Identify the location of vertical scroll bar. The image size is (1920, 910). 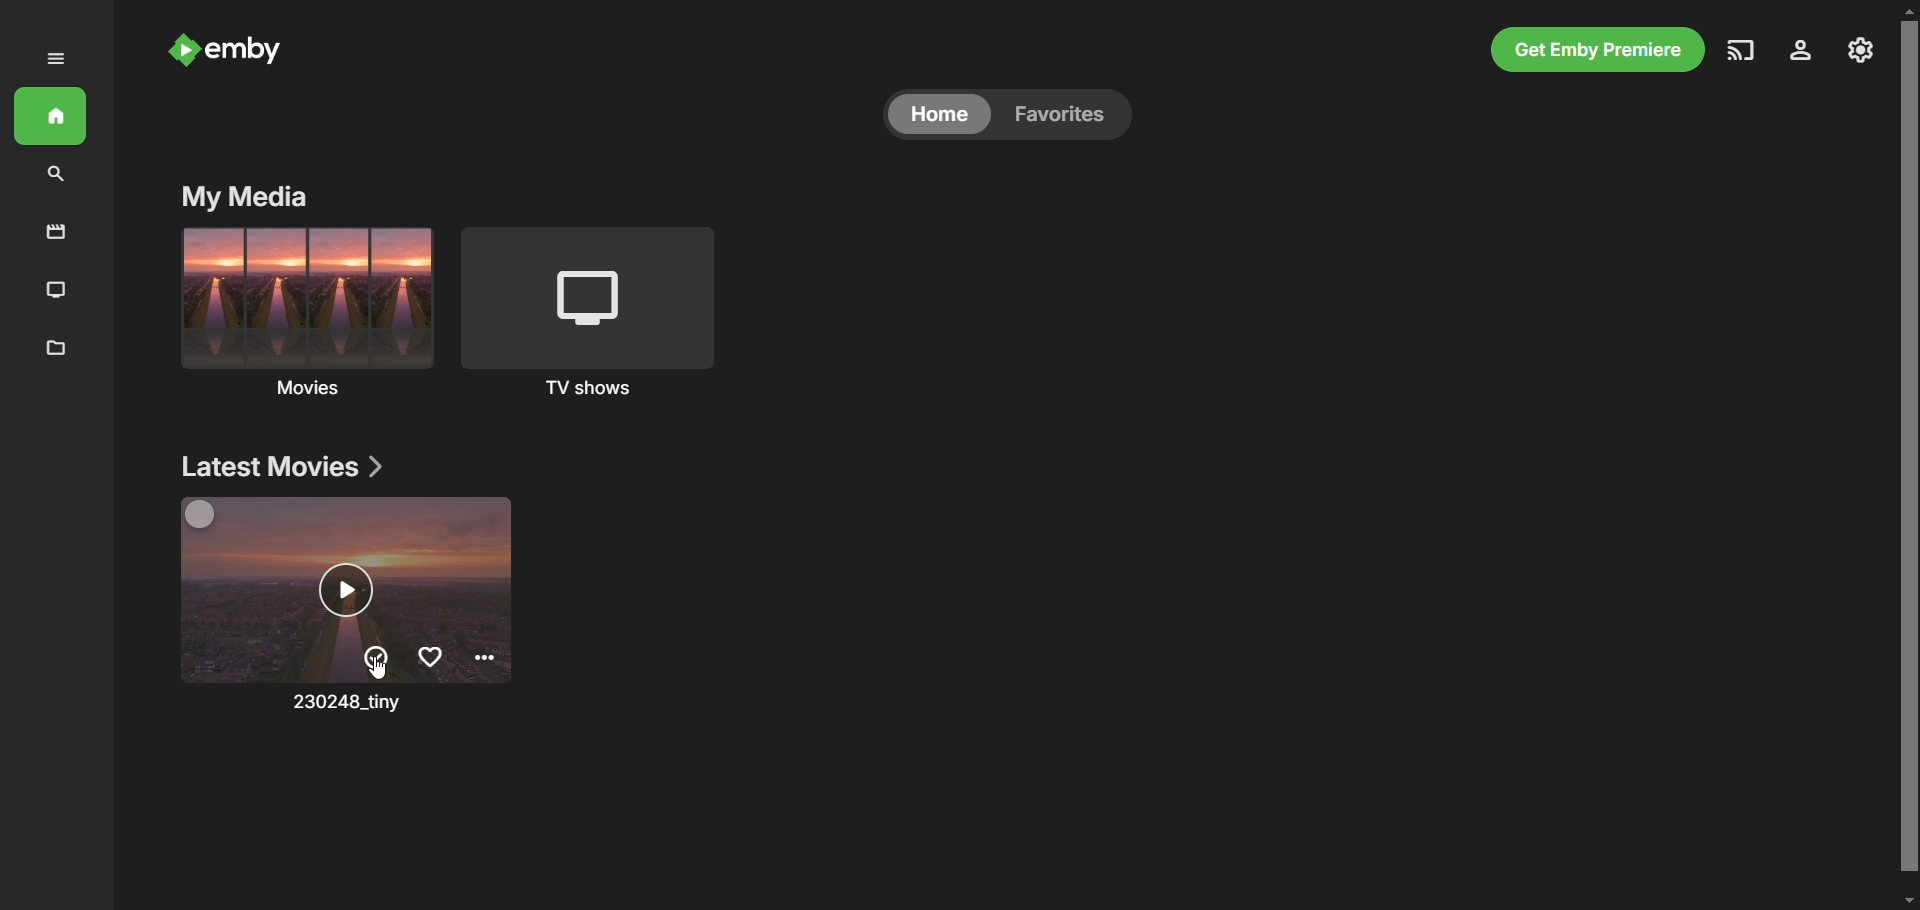
(1908, 458).